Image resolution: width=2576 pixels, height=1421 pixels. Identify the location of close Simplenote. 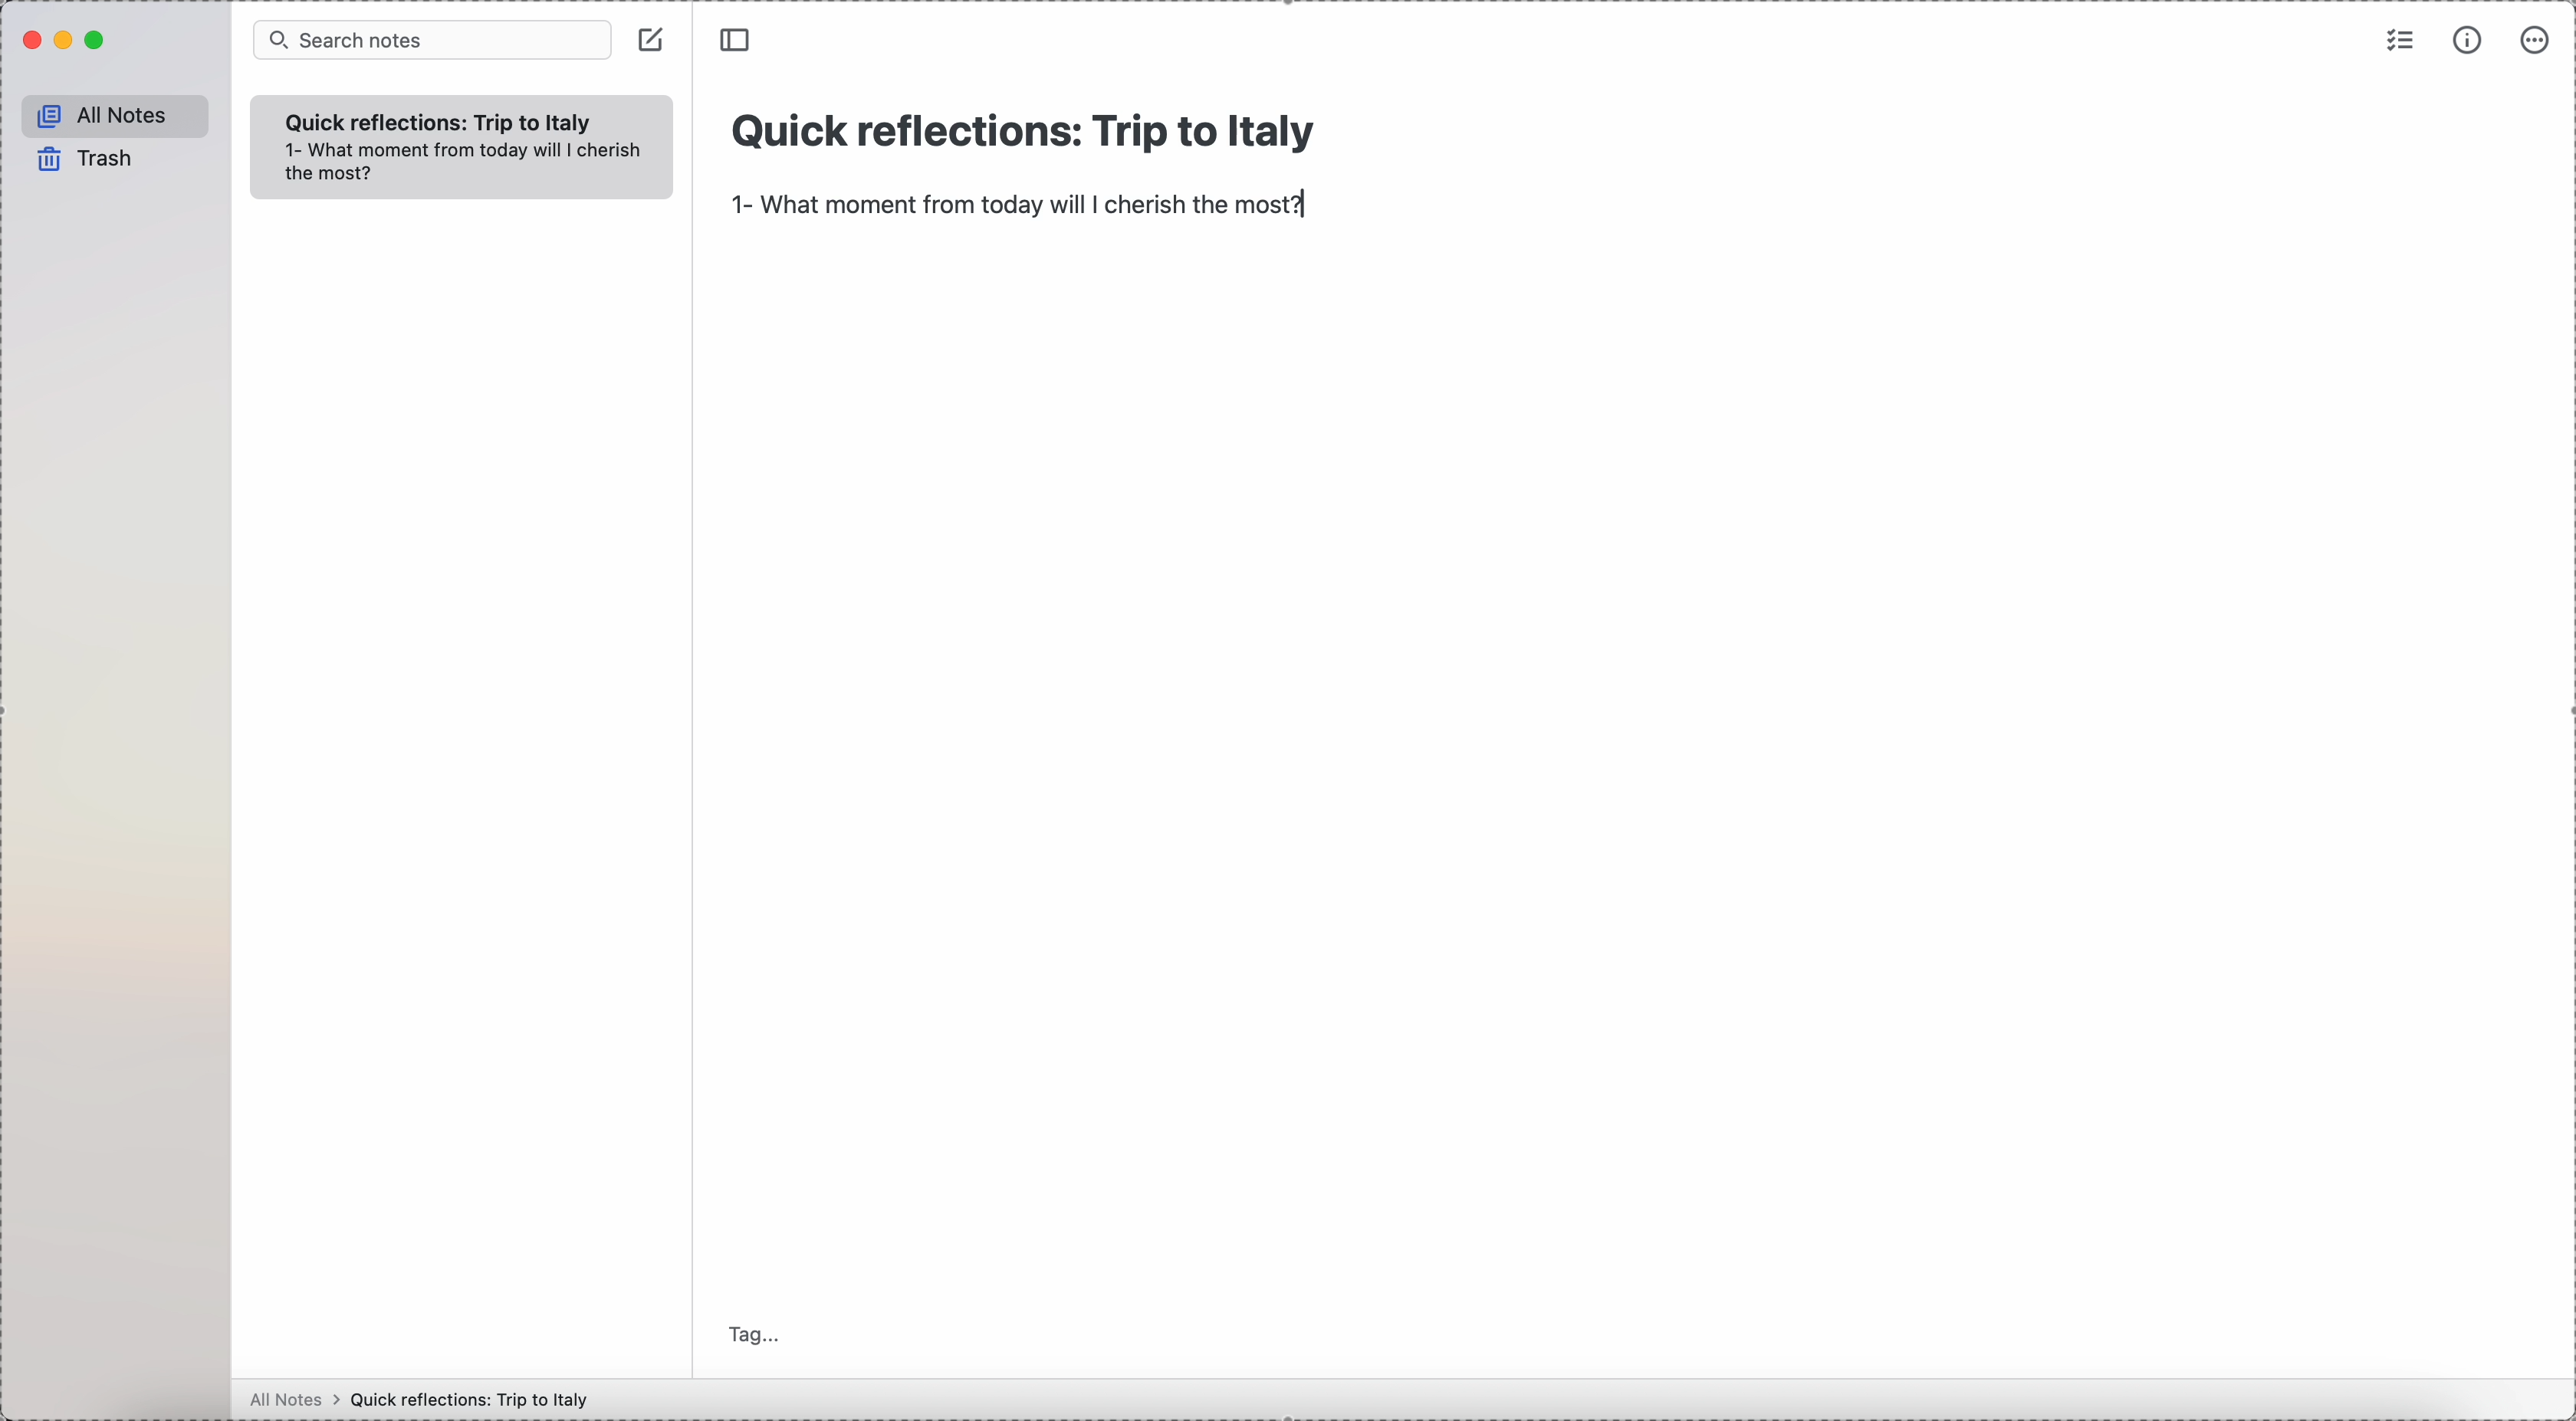
(29, 40).